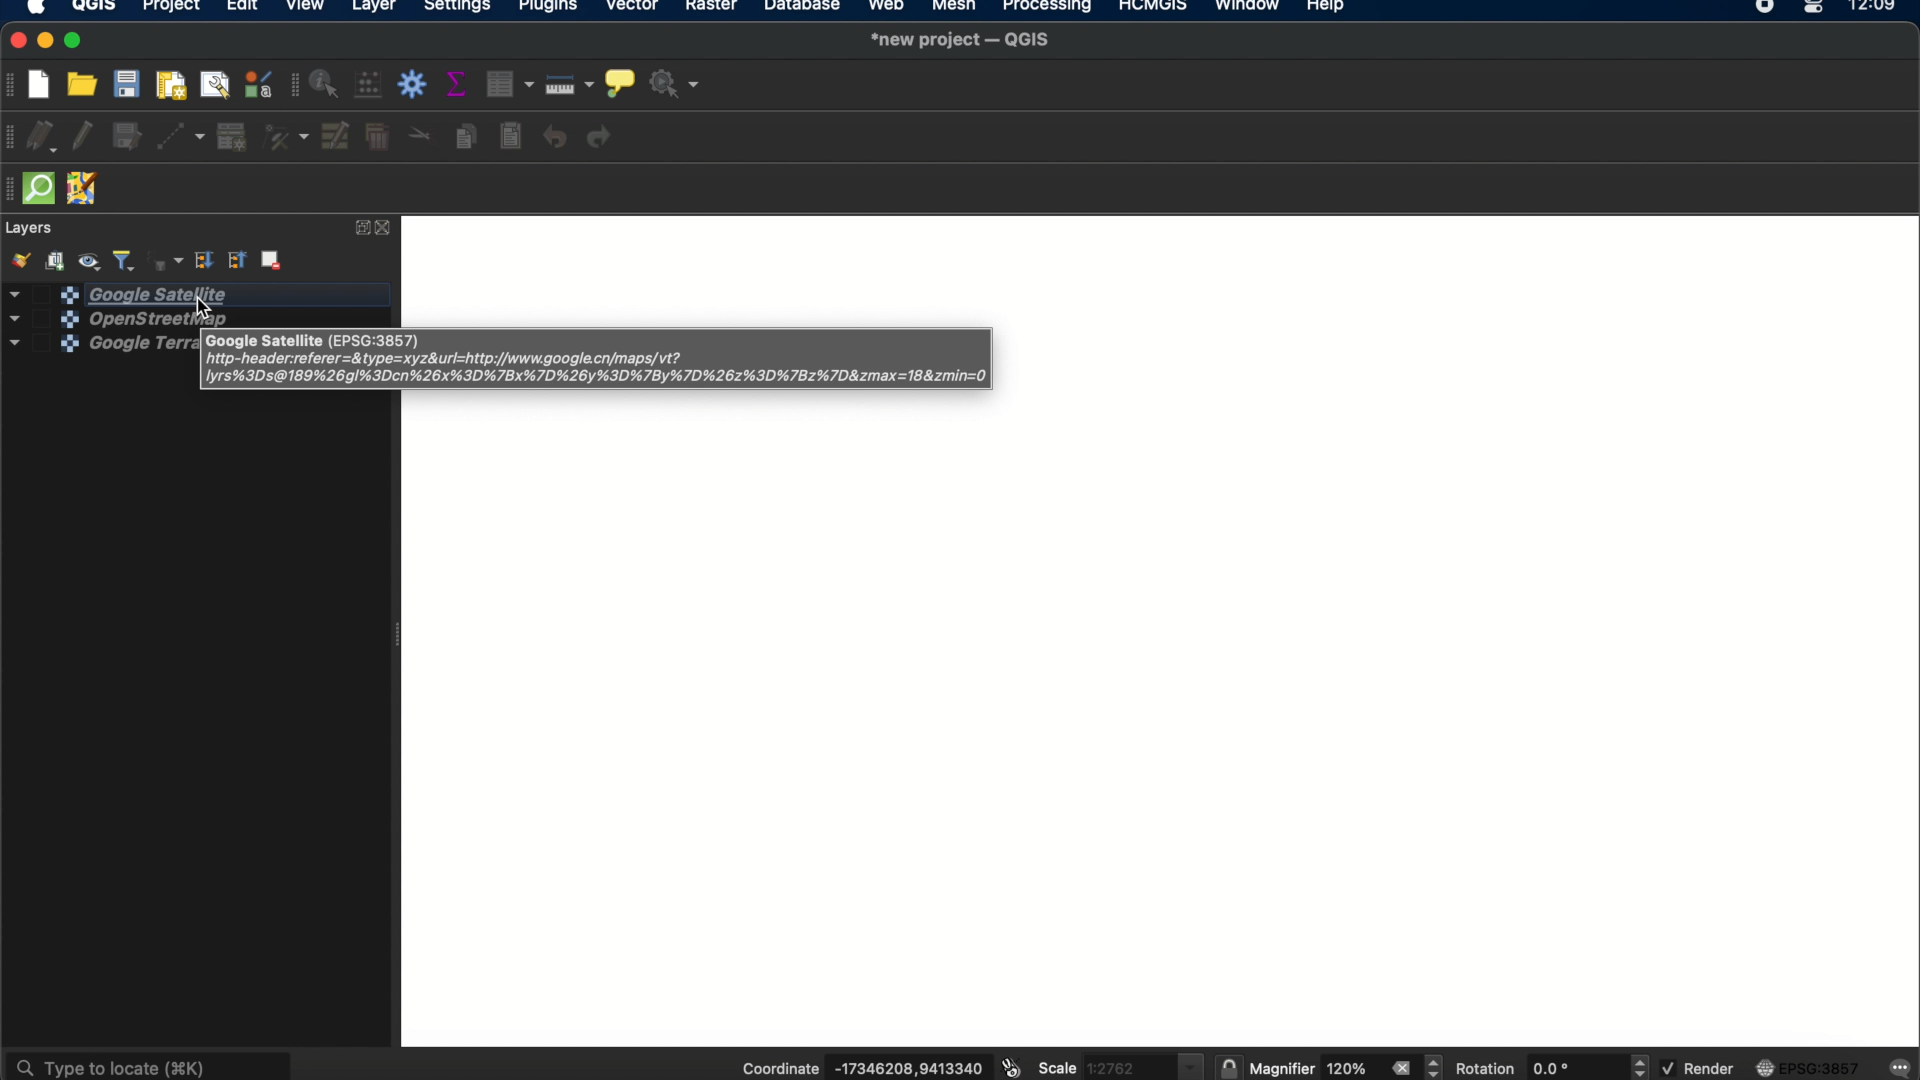 Image resolution: width=1920 pixels, height=1080 pixels. I want to click on remove layer group, so click(274, 263).